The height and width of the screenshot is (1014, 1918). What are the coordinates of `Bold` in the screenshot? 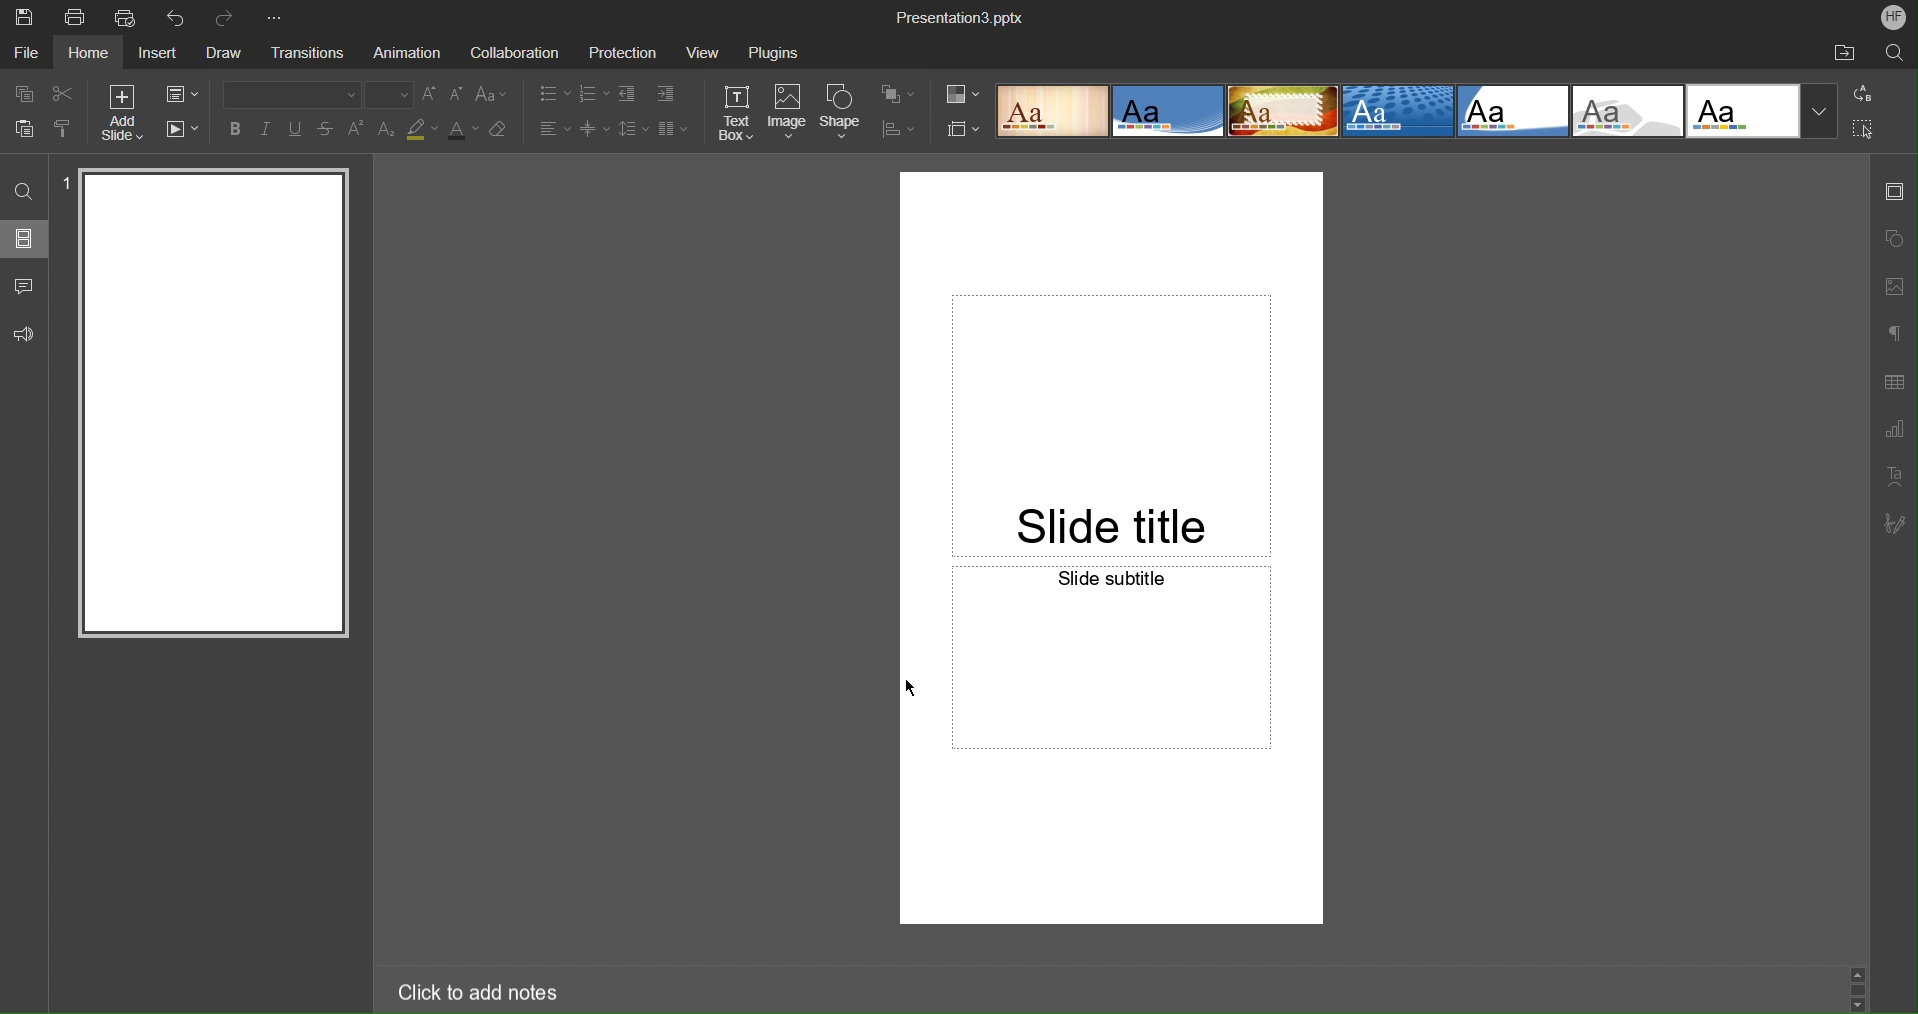 It's located at (233, 130).